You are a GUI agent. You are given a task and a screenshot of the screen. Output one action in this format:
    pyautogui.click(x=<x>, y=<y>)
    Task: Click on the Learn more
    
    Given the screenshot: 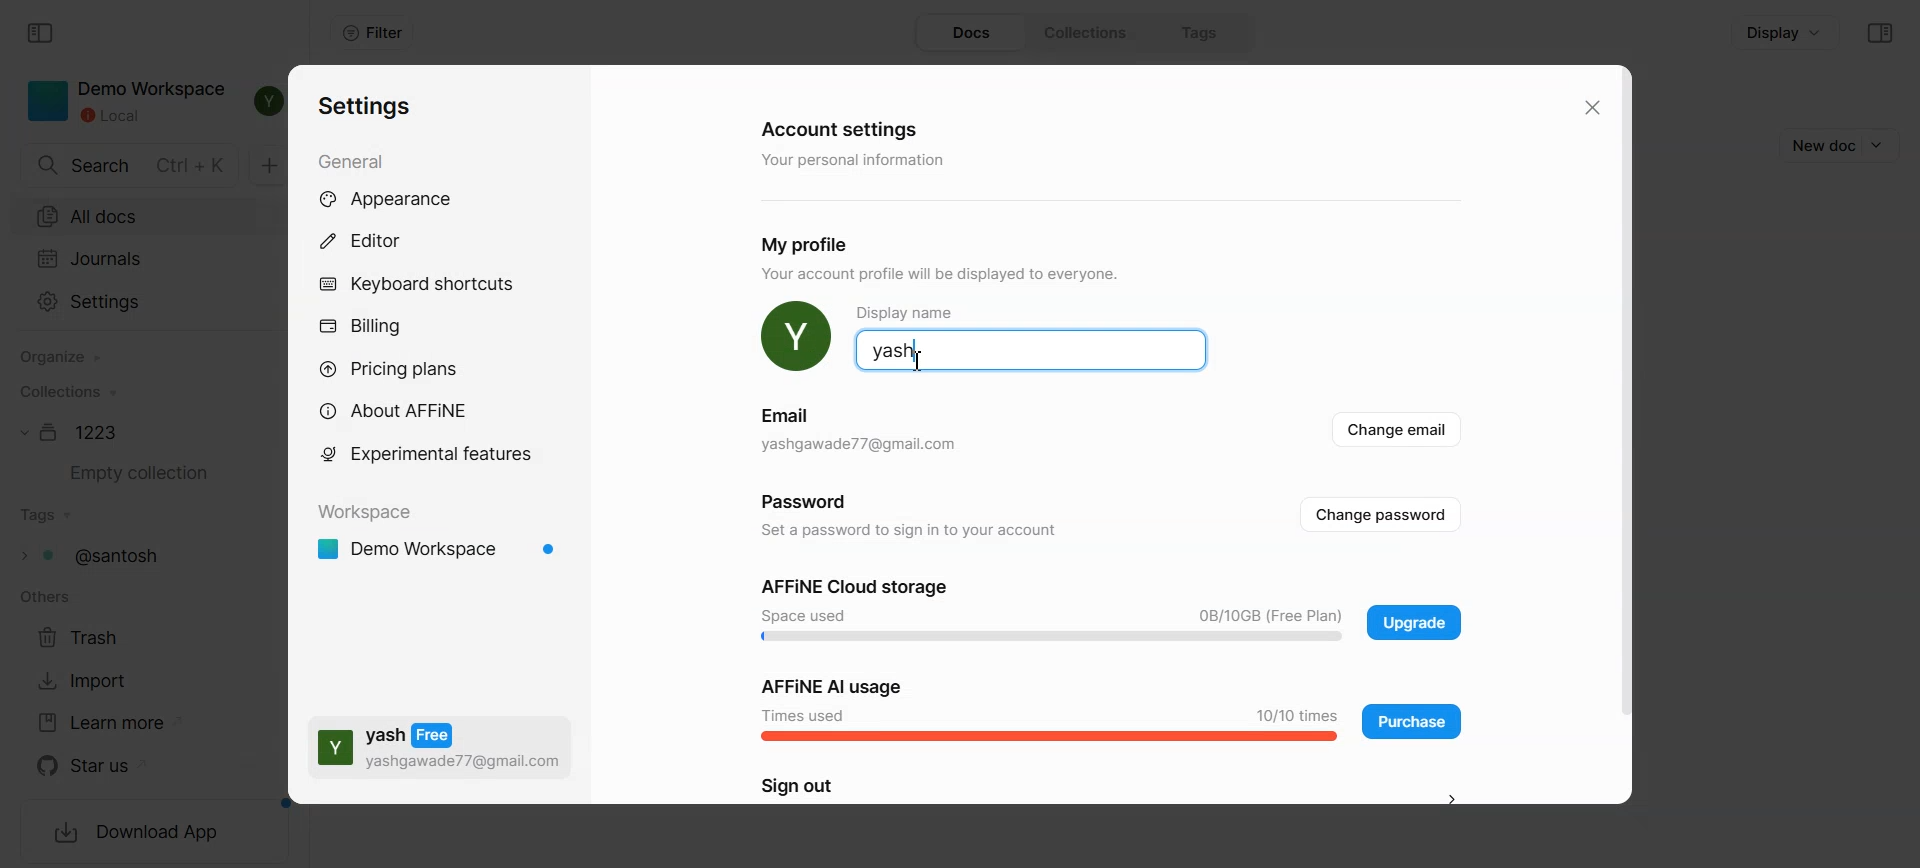 What is the action you would take?
    pyautogui.click(x=110, y=723)
    